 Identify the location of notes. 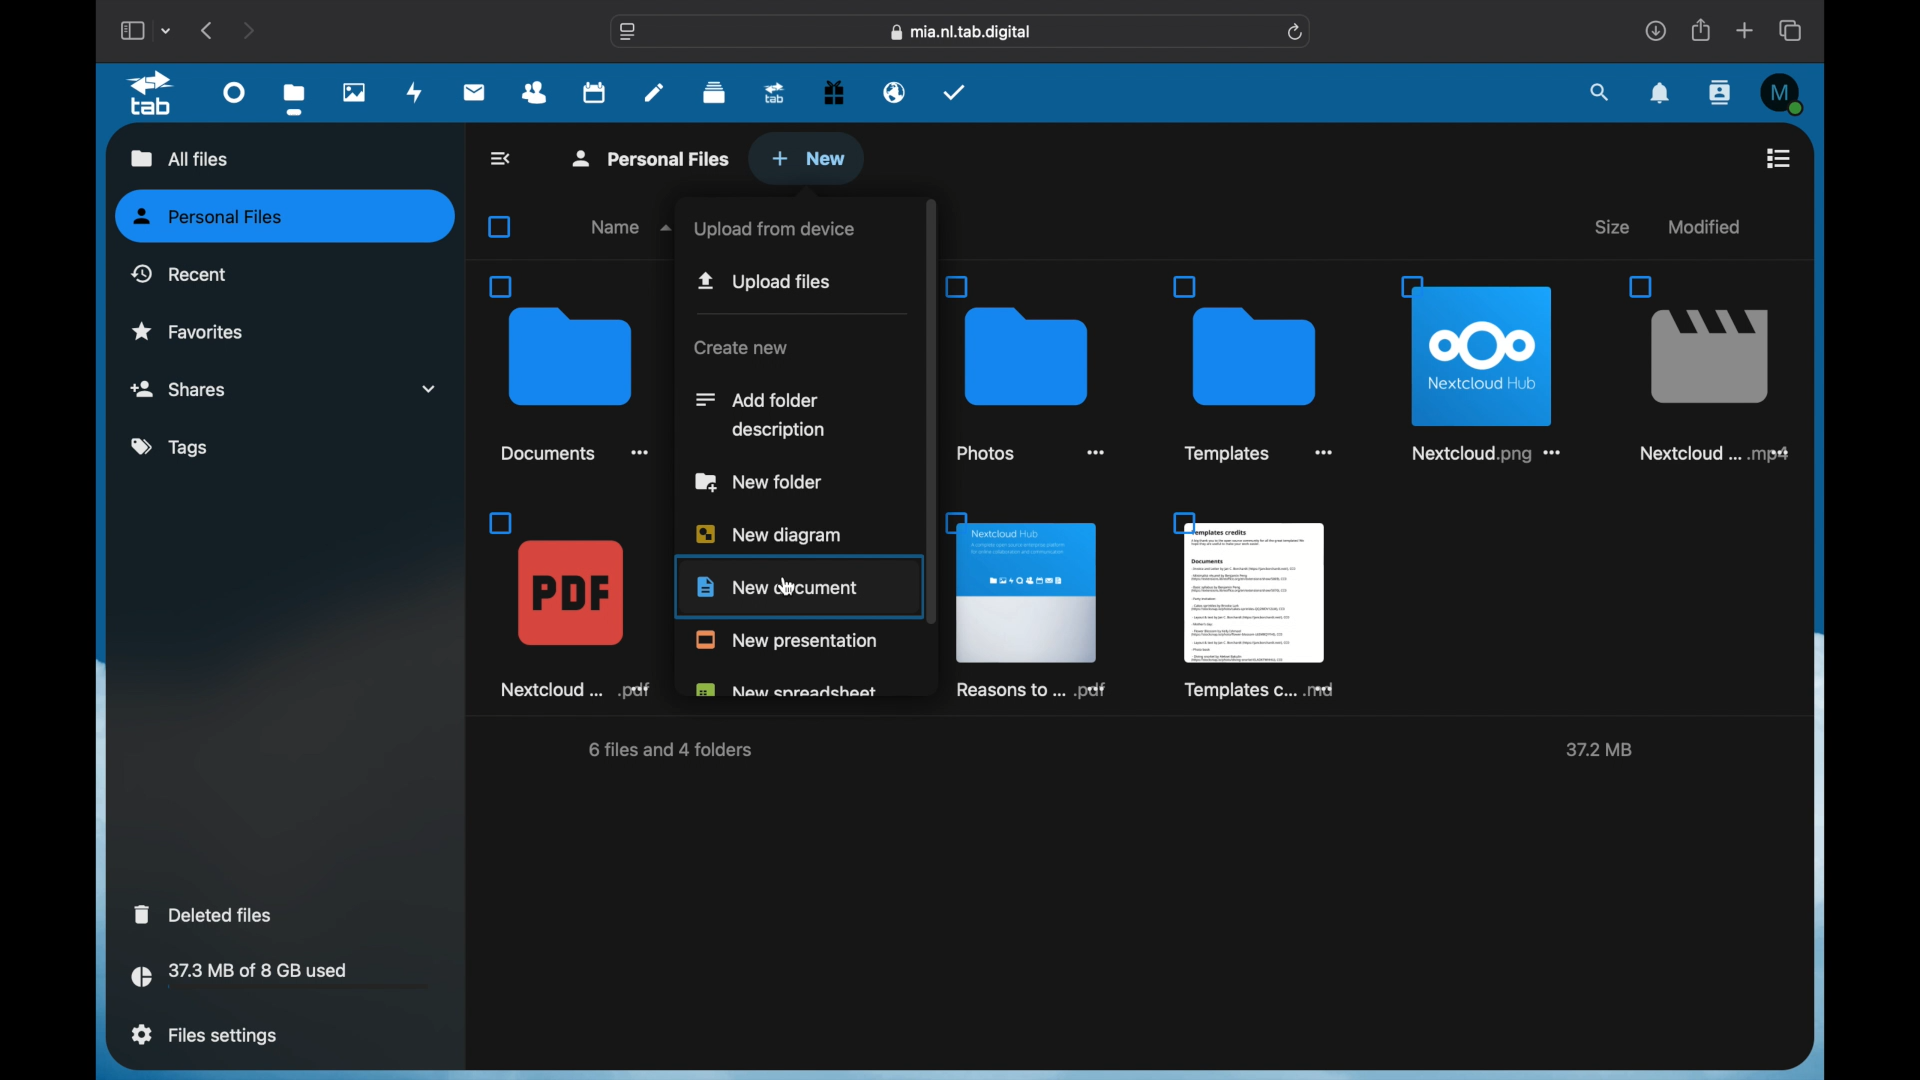
(654, 91).